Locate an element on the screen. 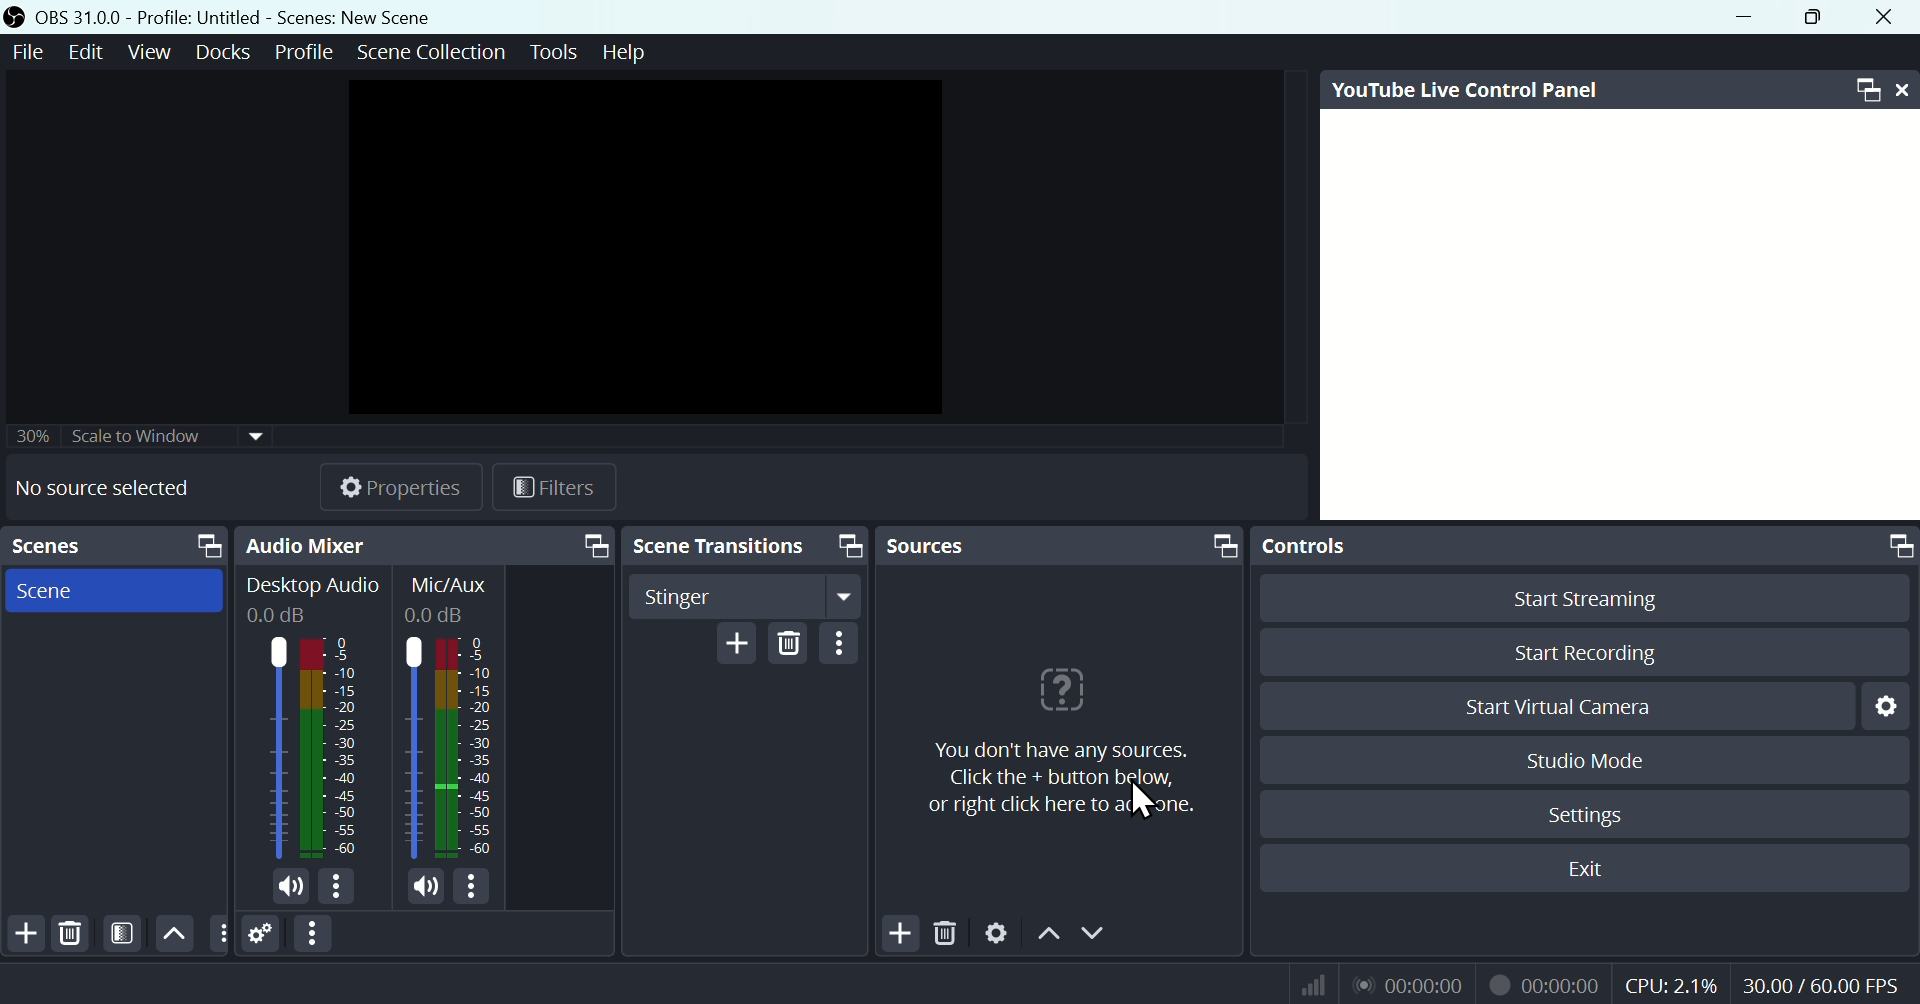 This screenshot has width=1920, height=1004. close is located at coordinates (1903, 89).